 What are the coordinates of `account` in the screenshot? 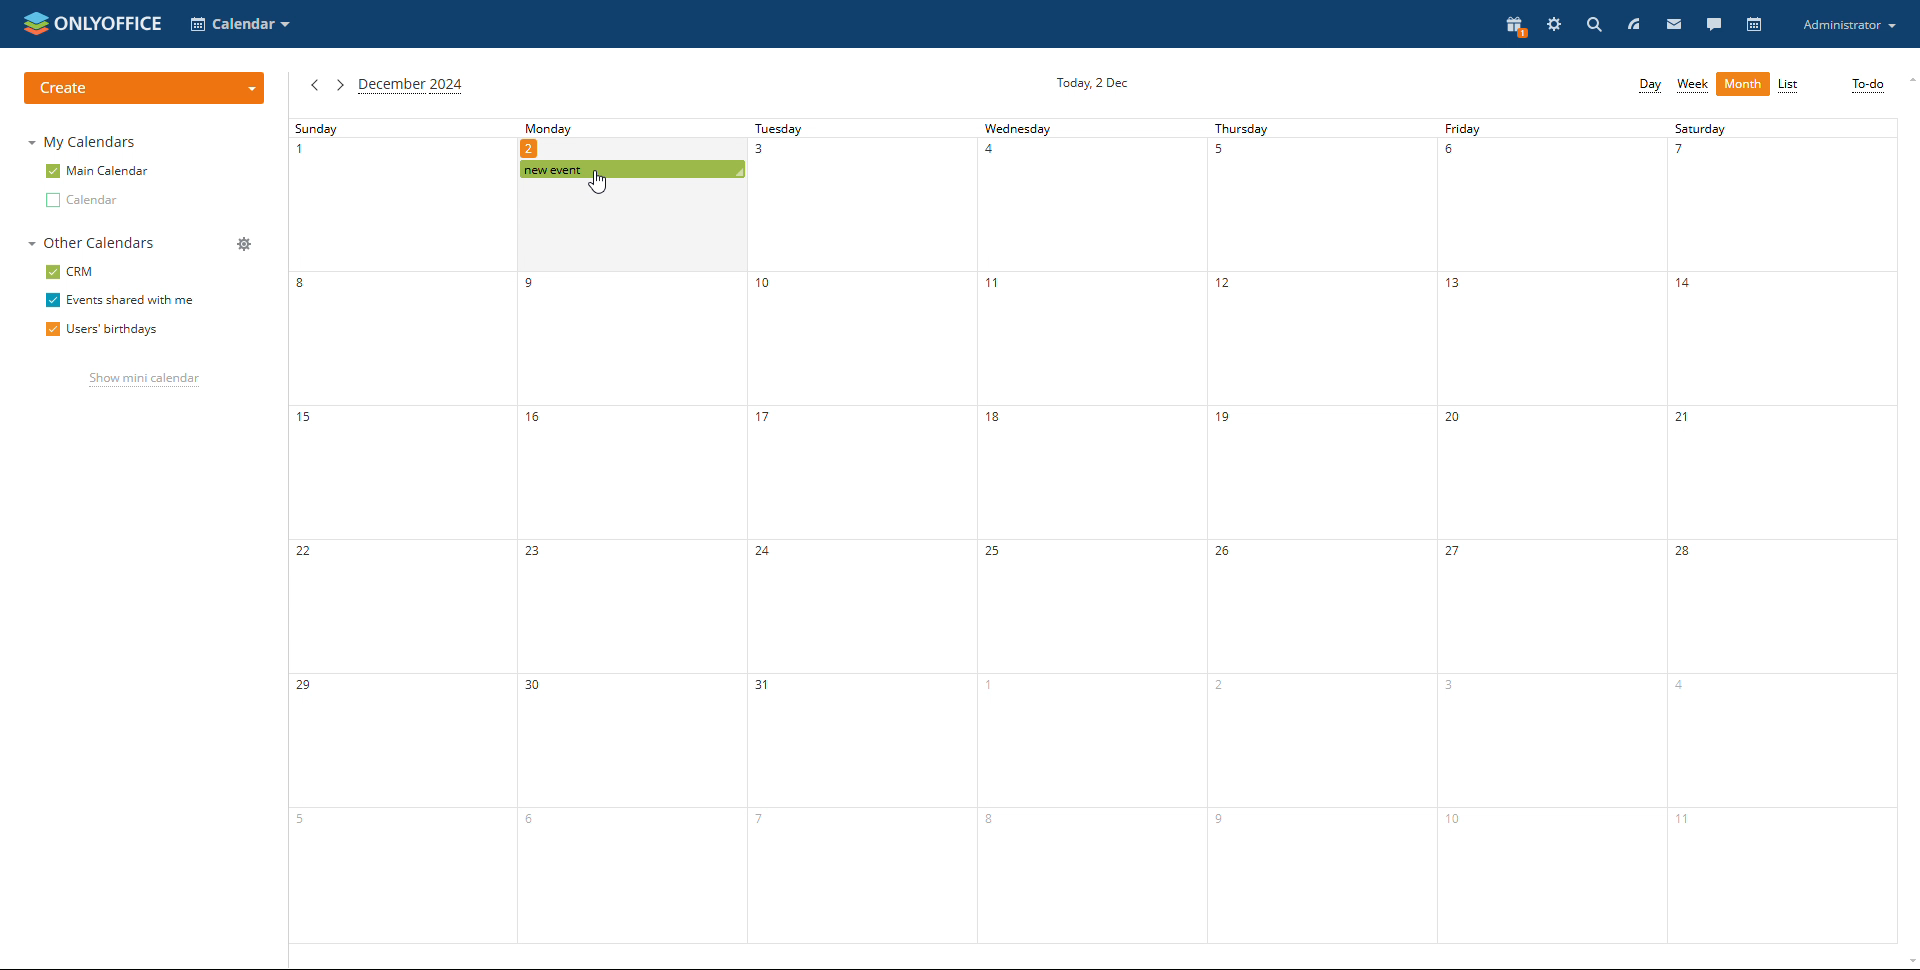 It's located at (1848, 25).